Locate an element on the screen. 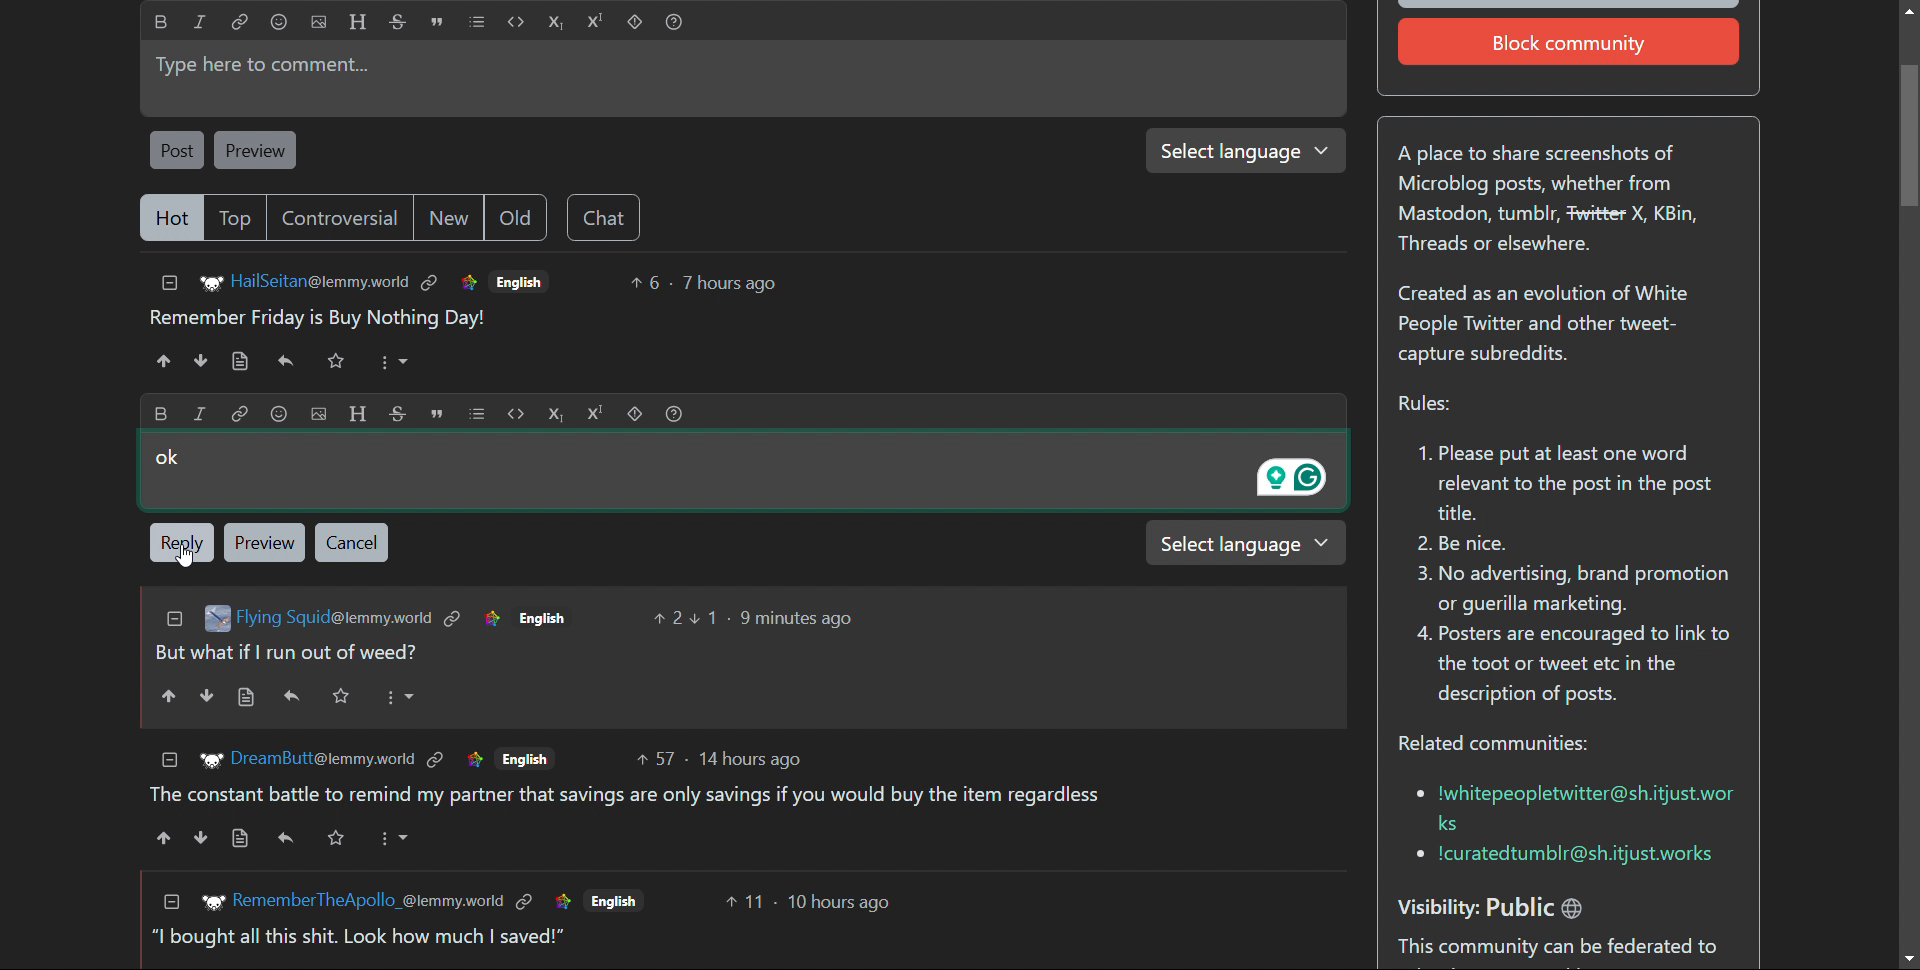  username is located at coordinates (333, 620).